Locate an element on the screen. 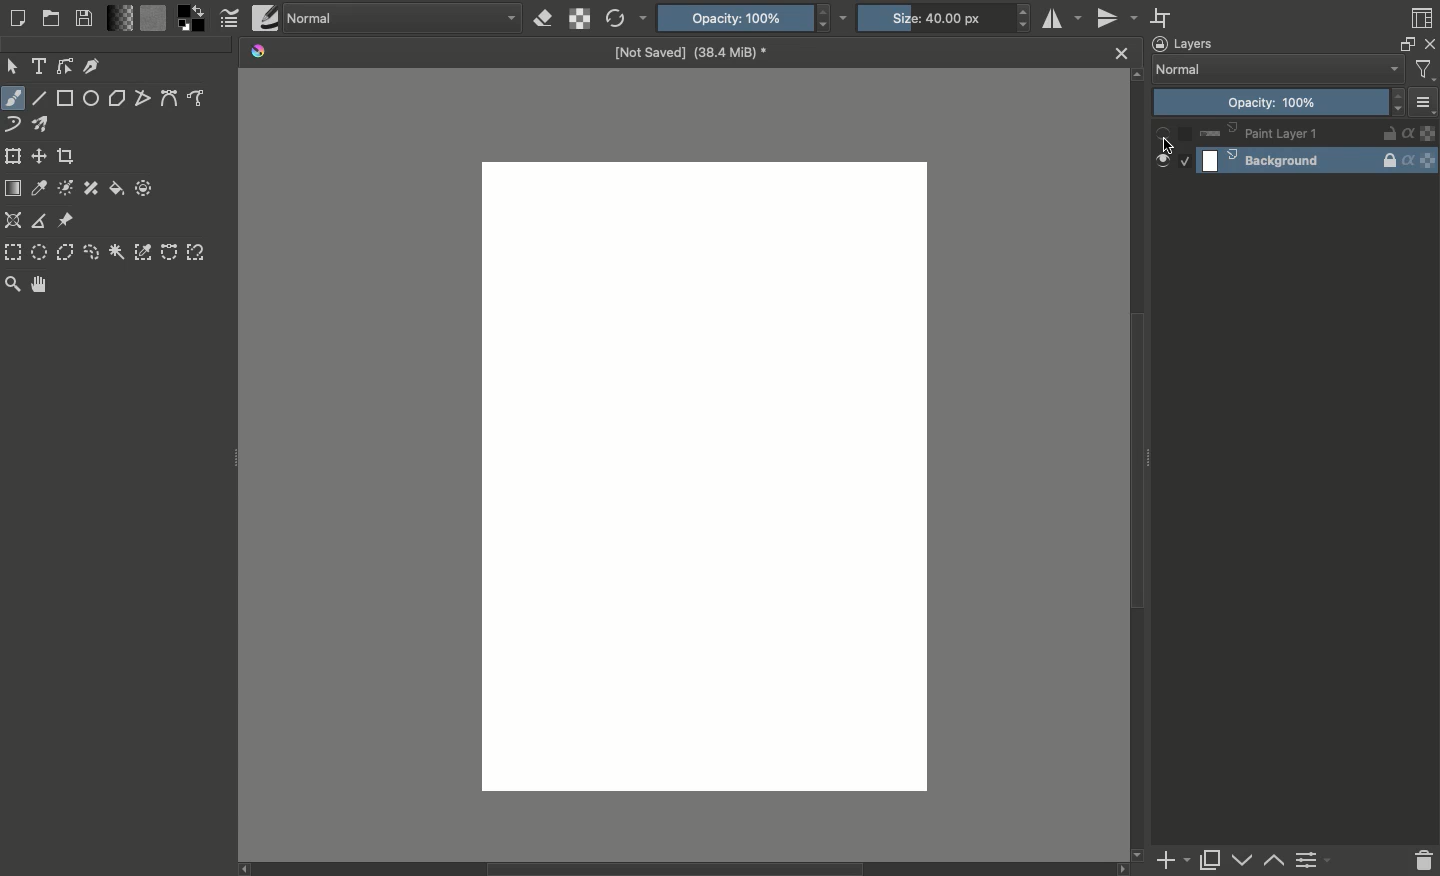 The height and width of the screenshot is (876, 1440). Freehand selection tool is located at coordinates (95, 254).